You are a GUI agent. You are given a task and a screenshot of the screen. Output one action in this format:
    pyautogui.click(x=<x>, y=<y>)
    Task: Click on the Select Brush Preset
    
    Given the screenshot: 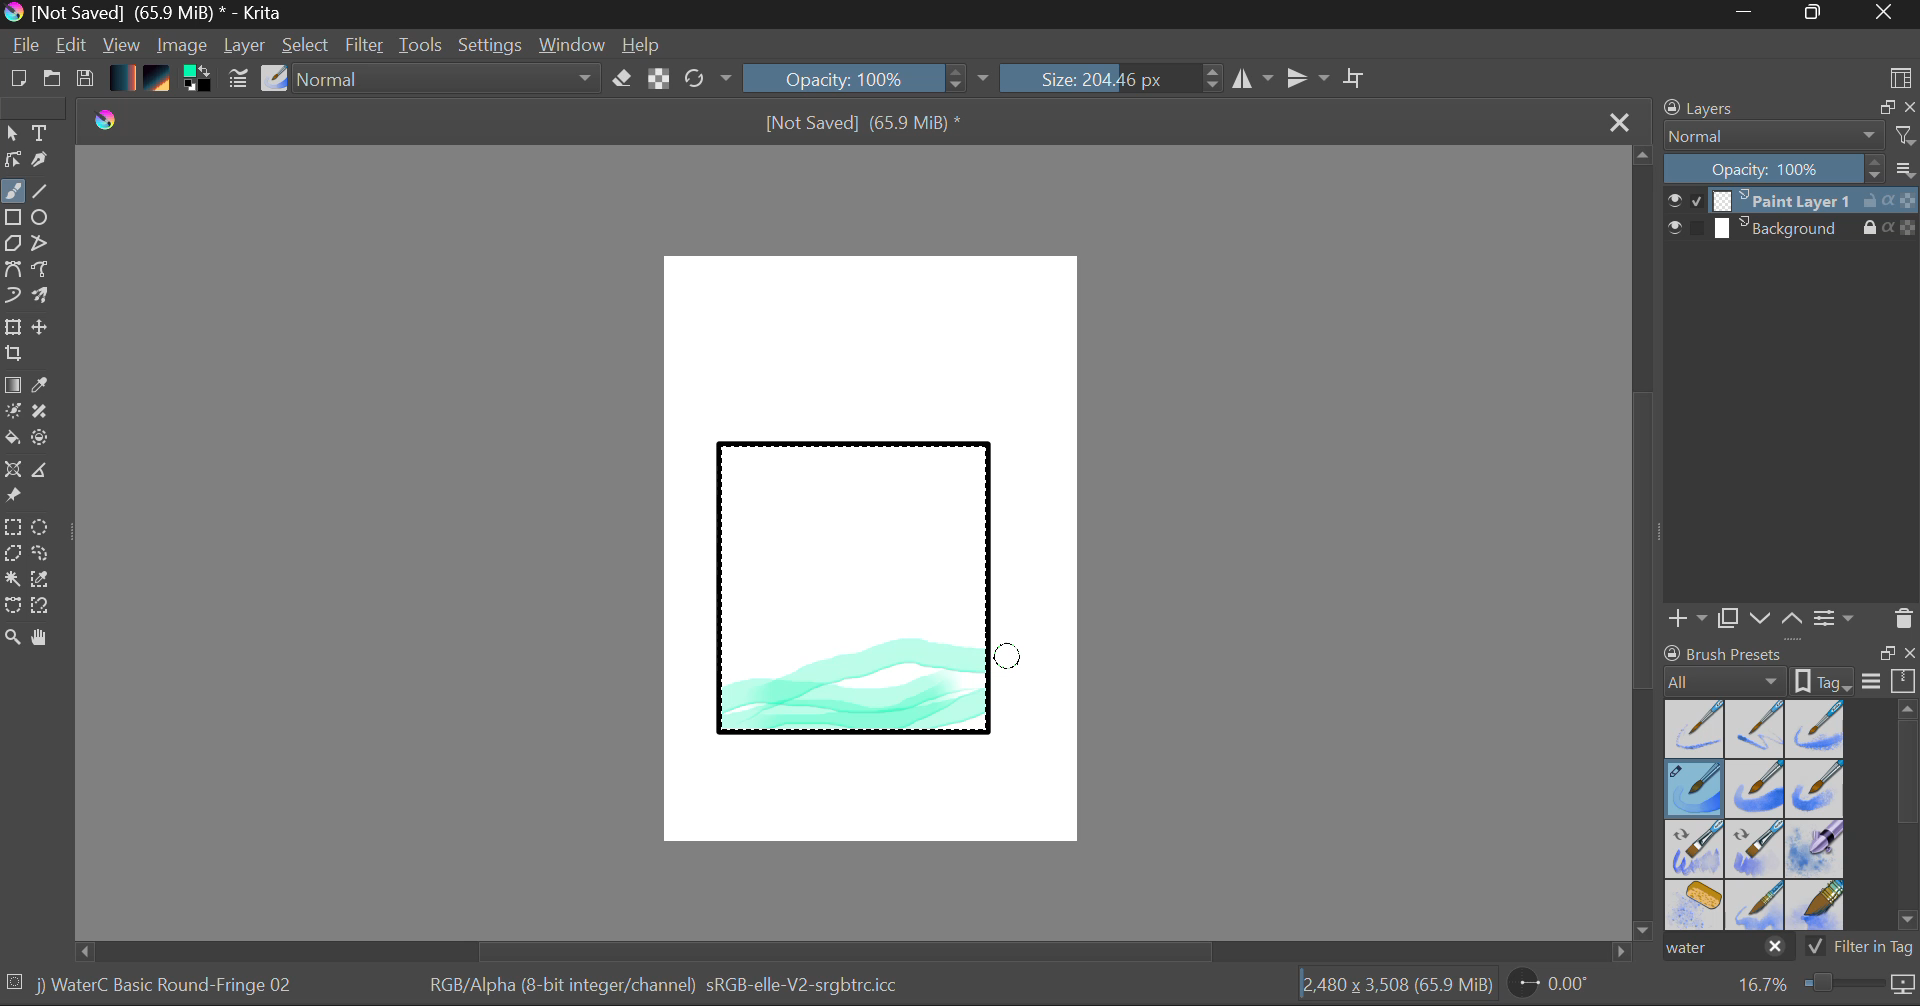 What is the action you would take?
    pyautogui.click(x=275, y=79)
    